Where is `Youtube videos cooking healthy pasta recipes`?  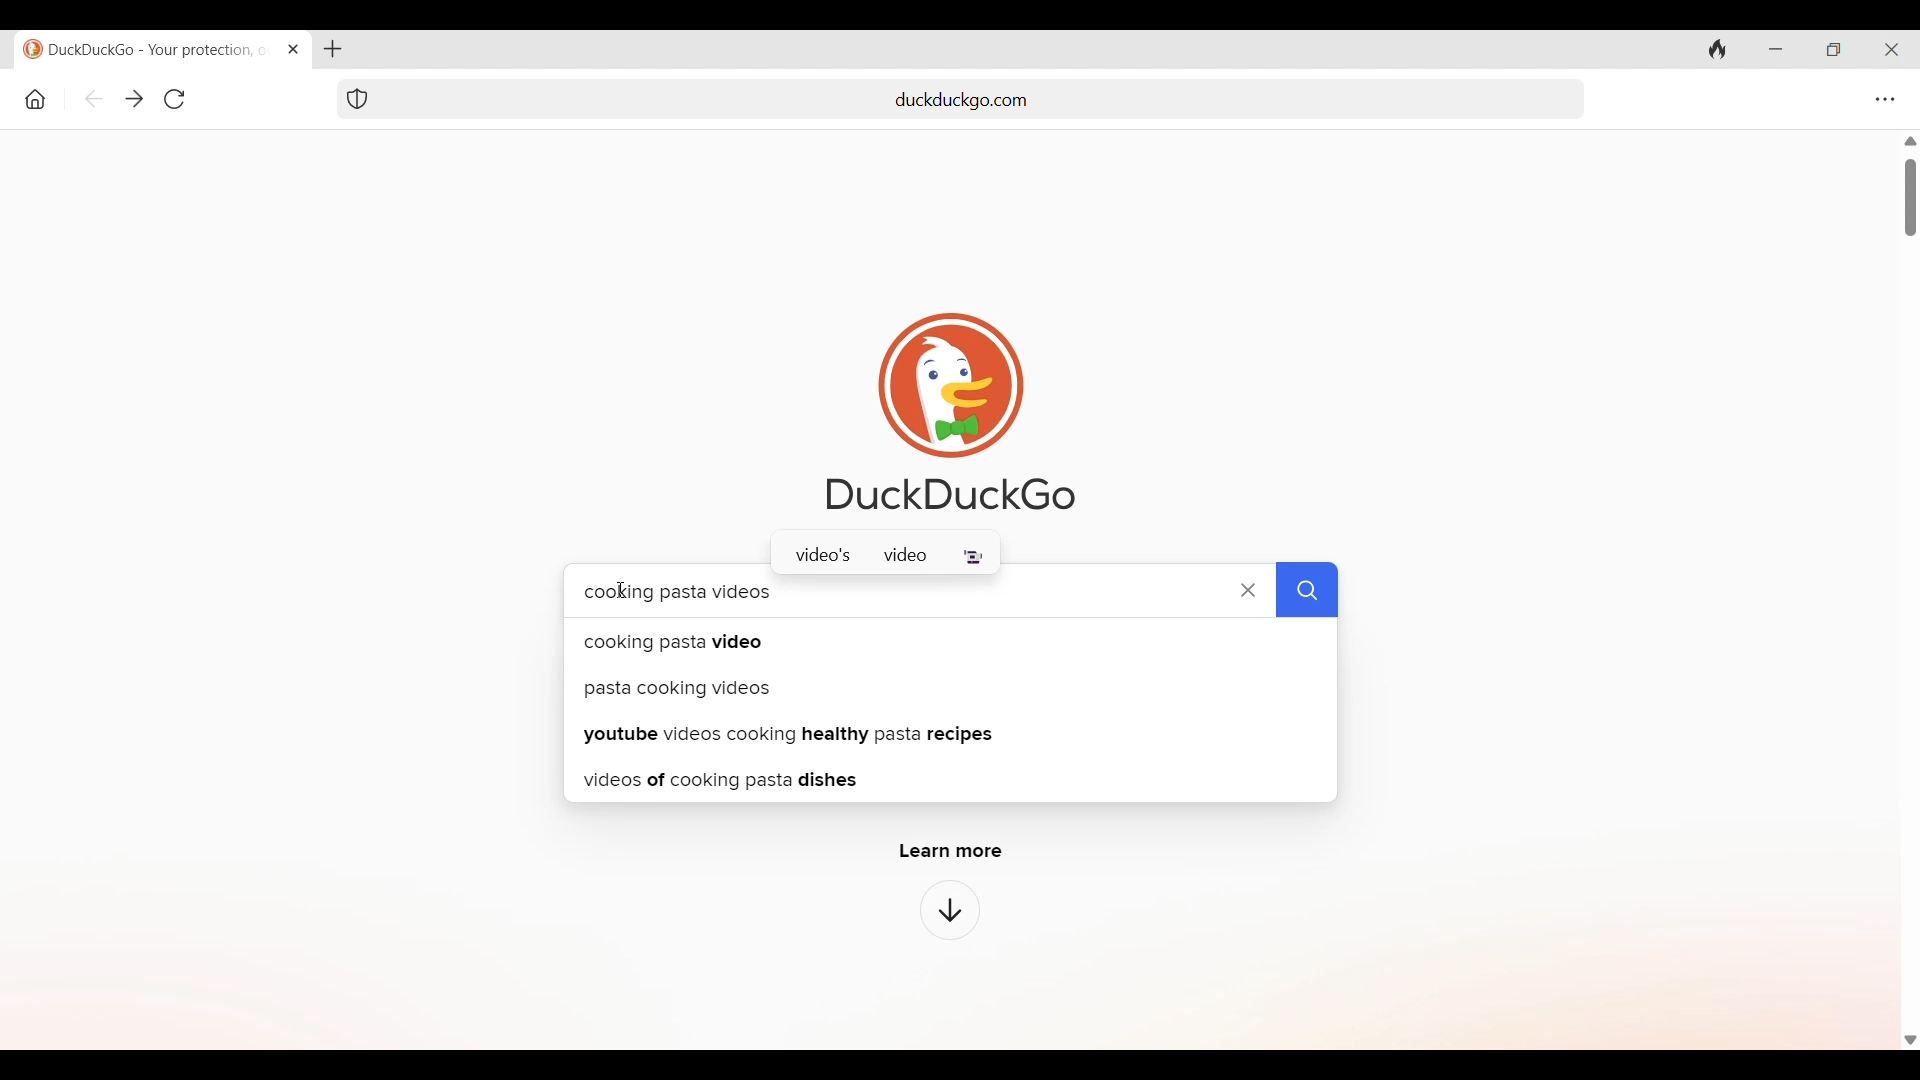
Youtube videos cooking healthy pasta recipes is located at coordinates (957, 734).